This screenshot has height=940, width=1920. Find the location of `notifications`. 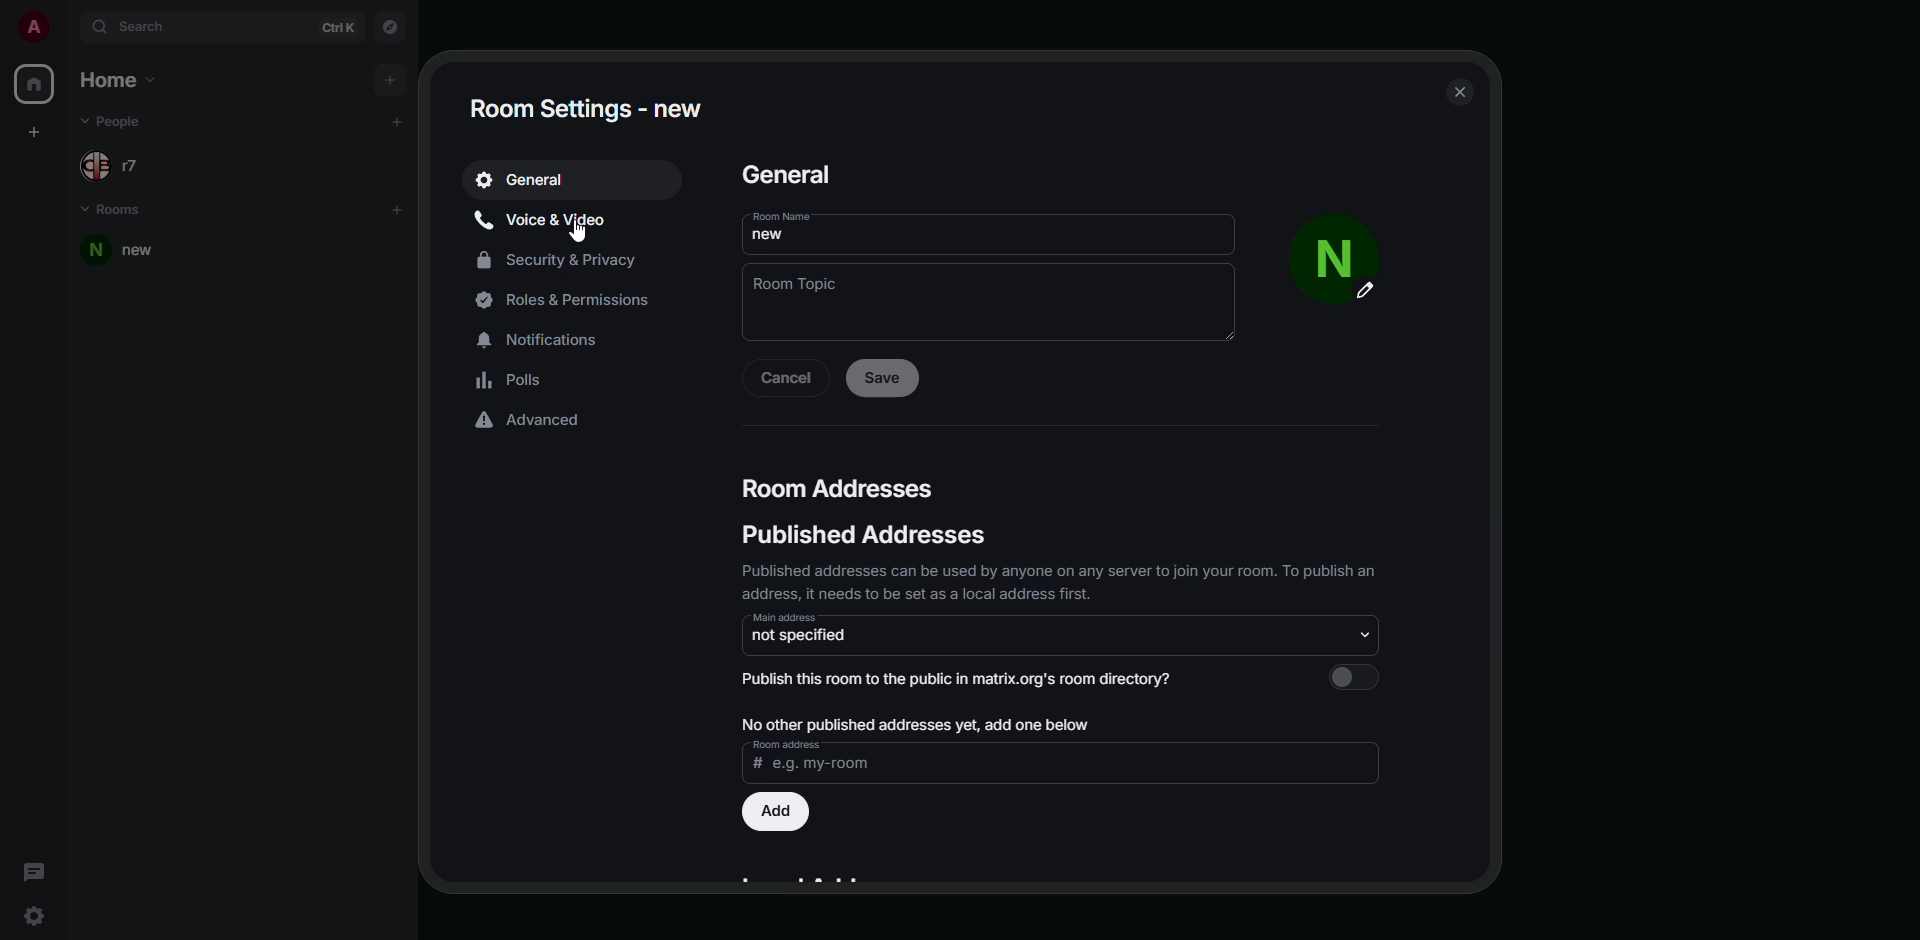

notifications is located at coordinates (548, 338).